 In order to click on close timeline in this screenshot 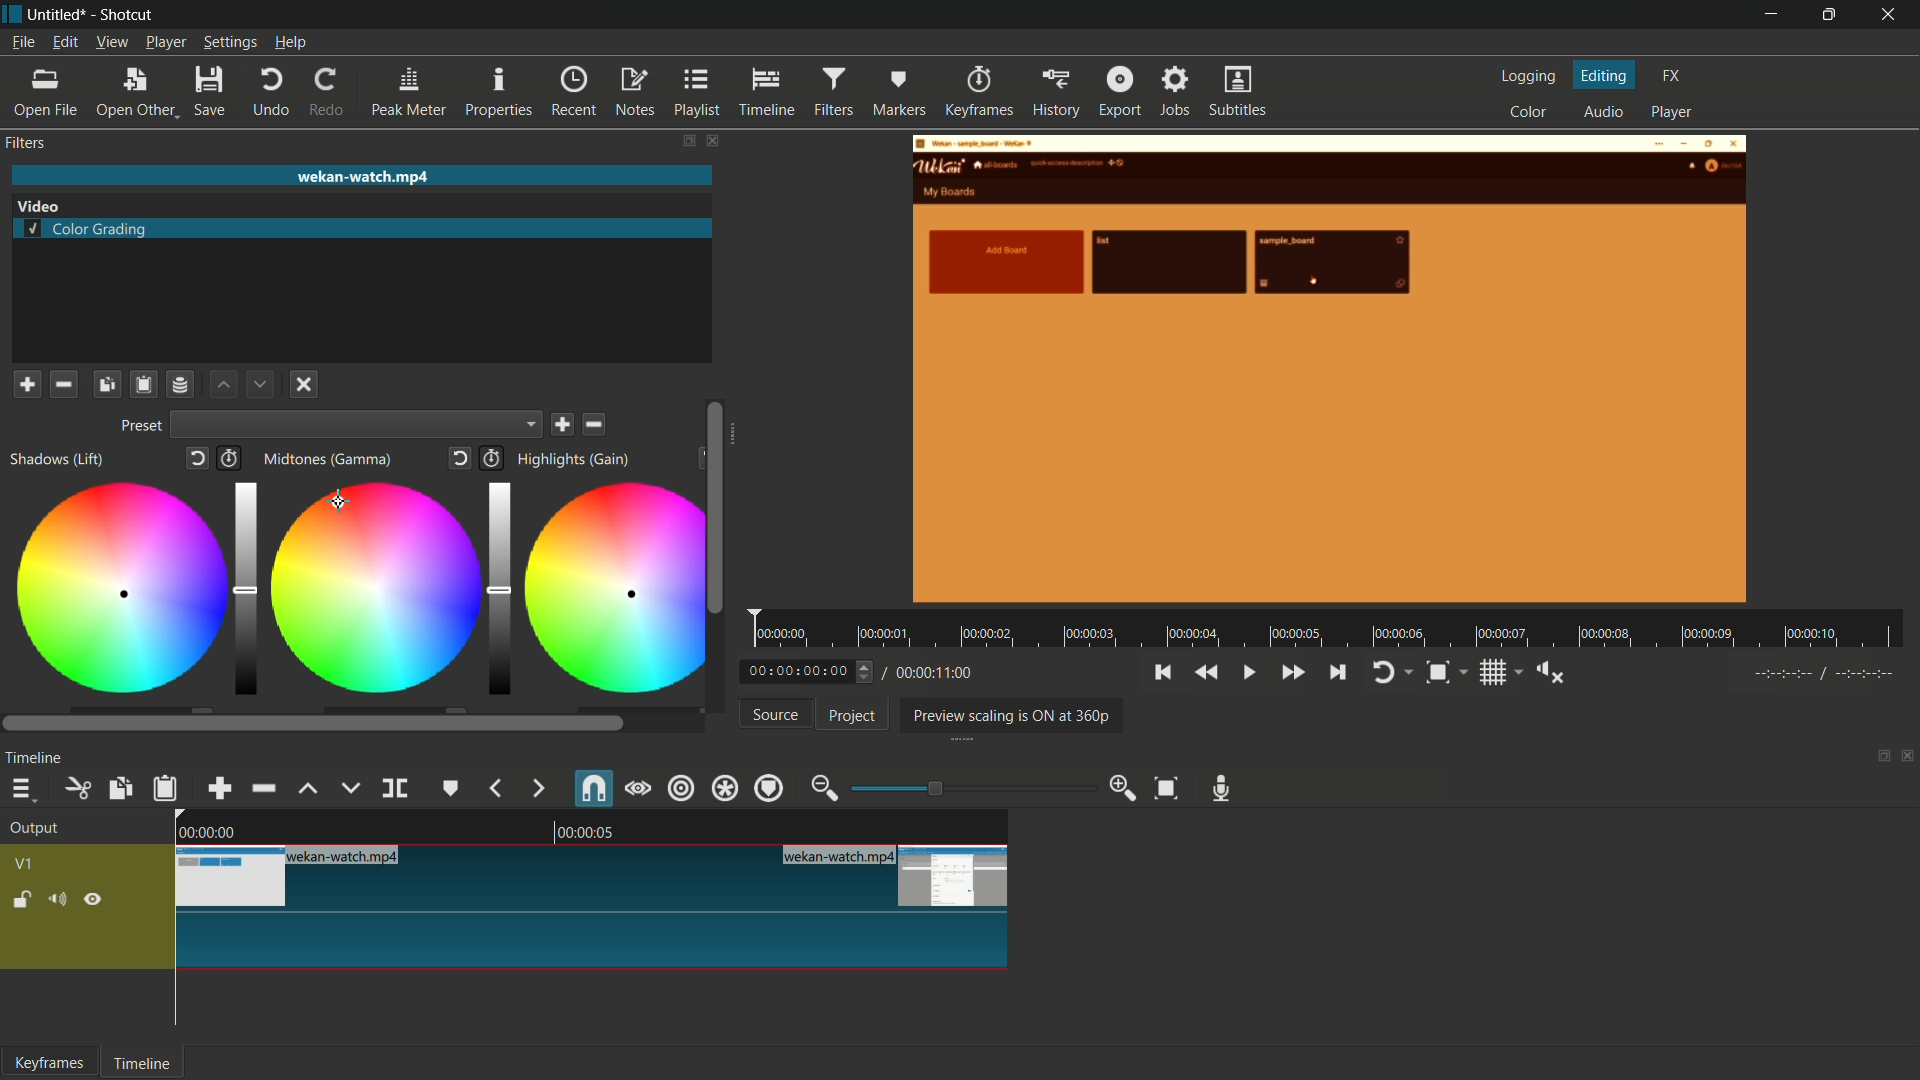, I will do `click(1908, 758)`.